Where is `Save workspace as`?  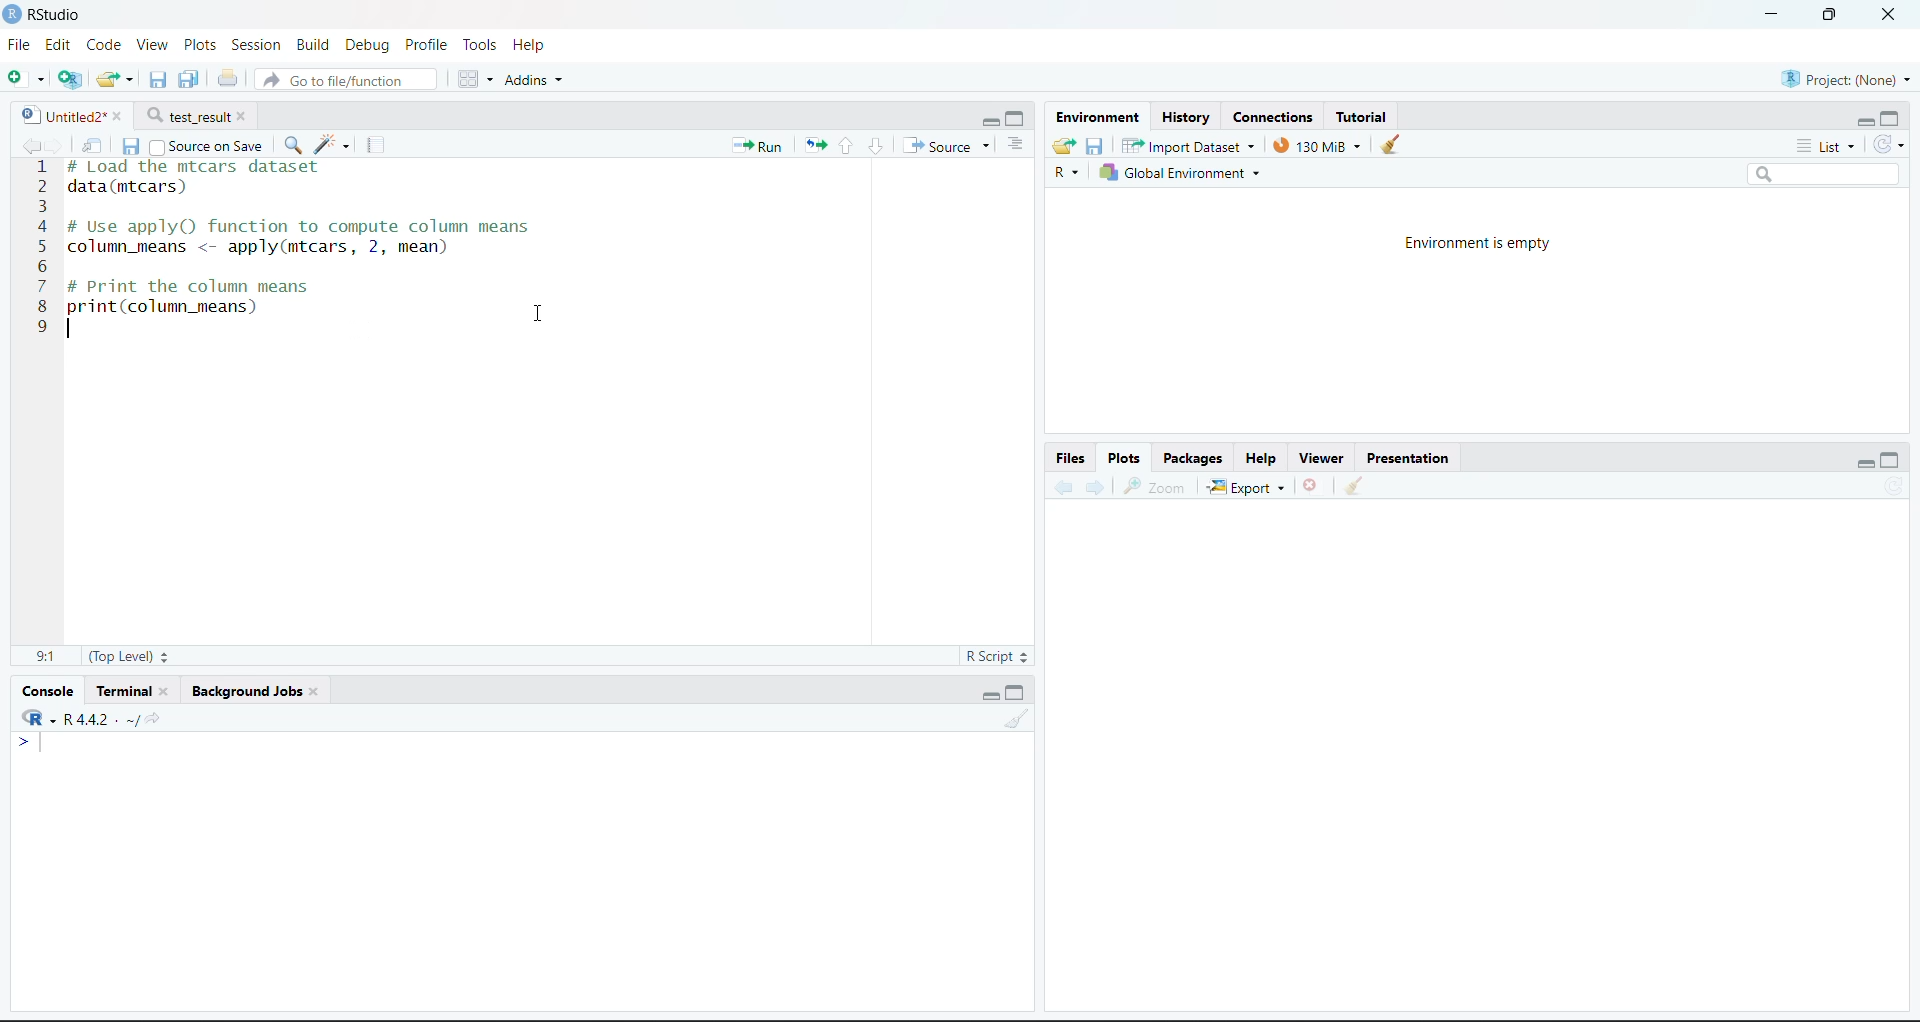 Save workspace as is located at coordinates (1096, 144).